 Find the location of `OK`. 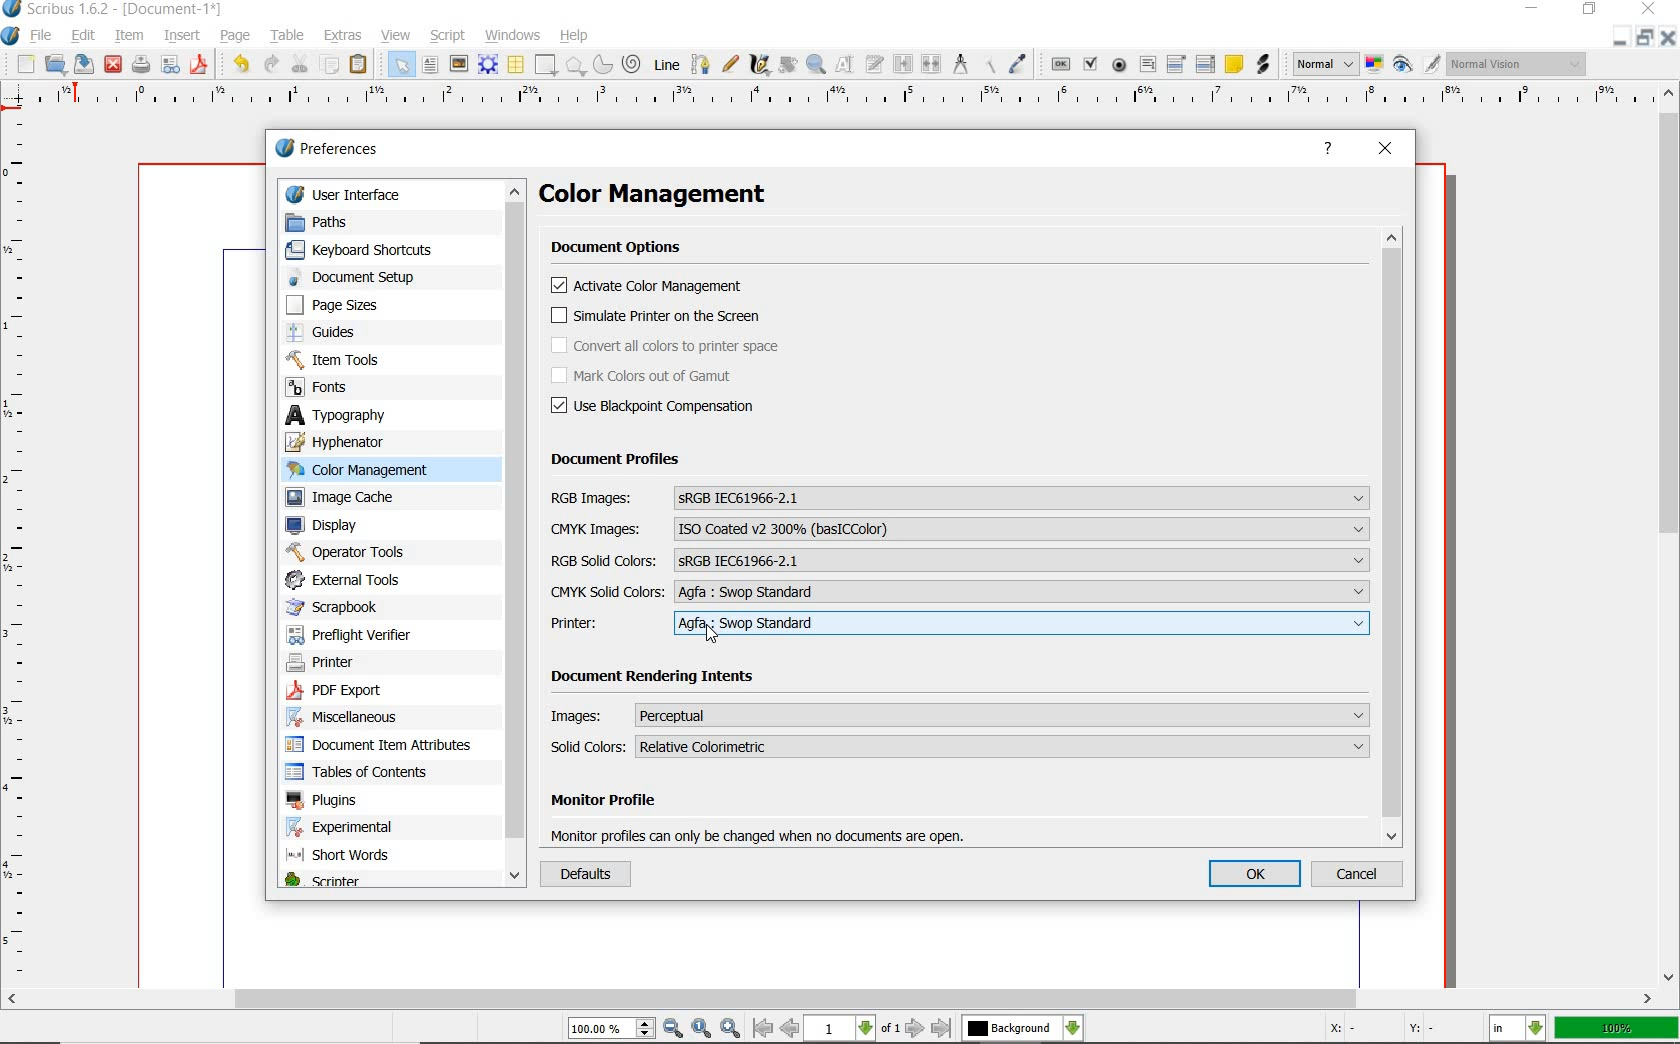

OK is located at coordinates (1256, 875).